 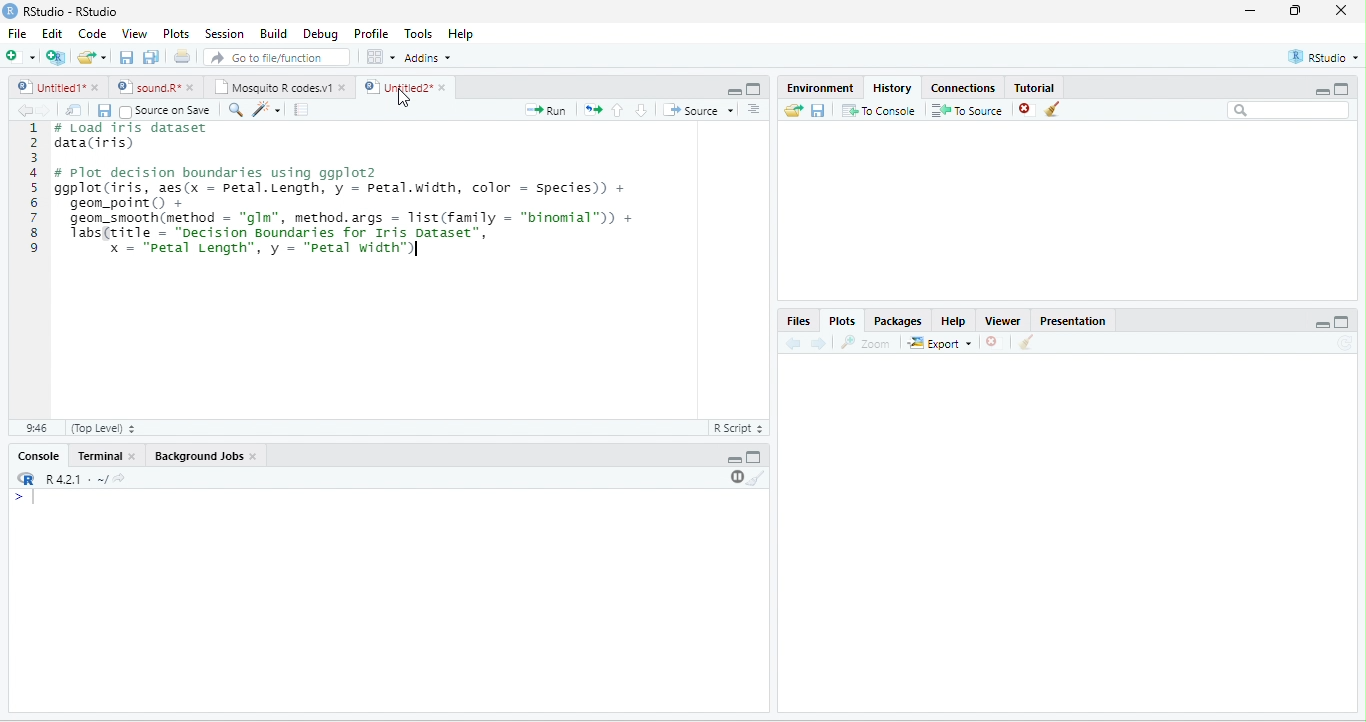 I want to click on close, so click(x=344, y=88).